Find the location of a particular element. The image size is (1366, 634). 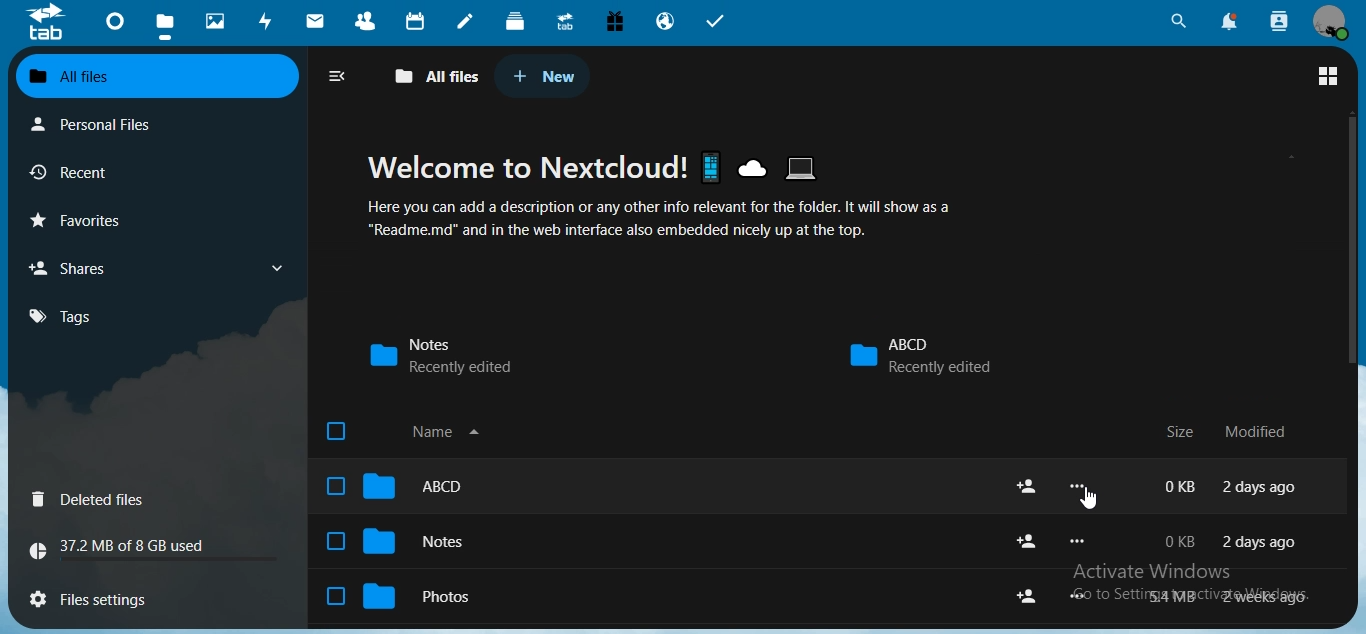

photos is located at coordinates (410, 594).